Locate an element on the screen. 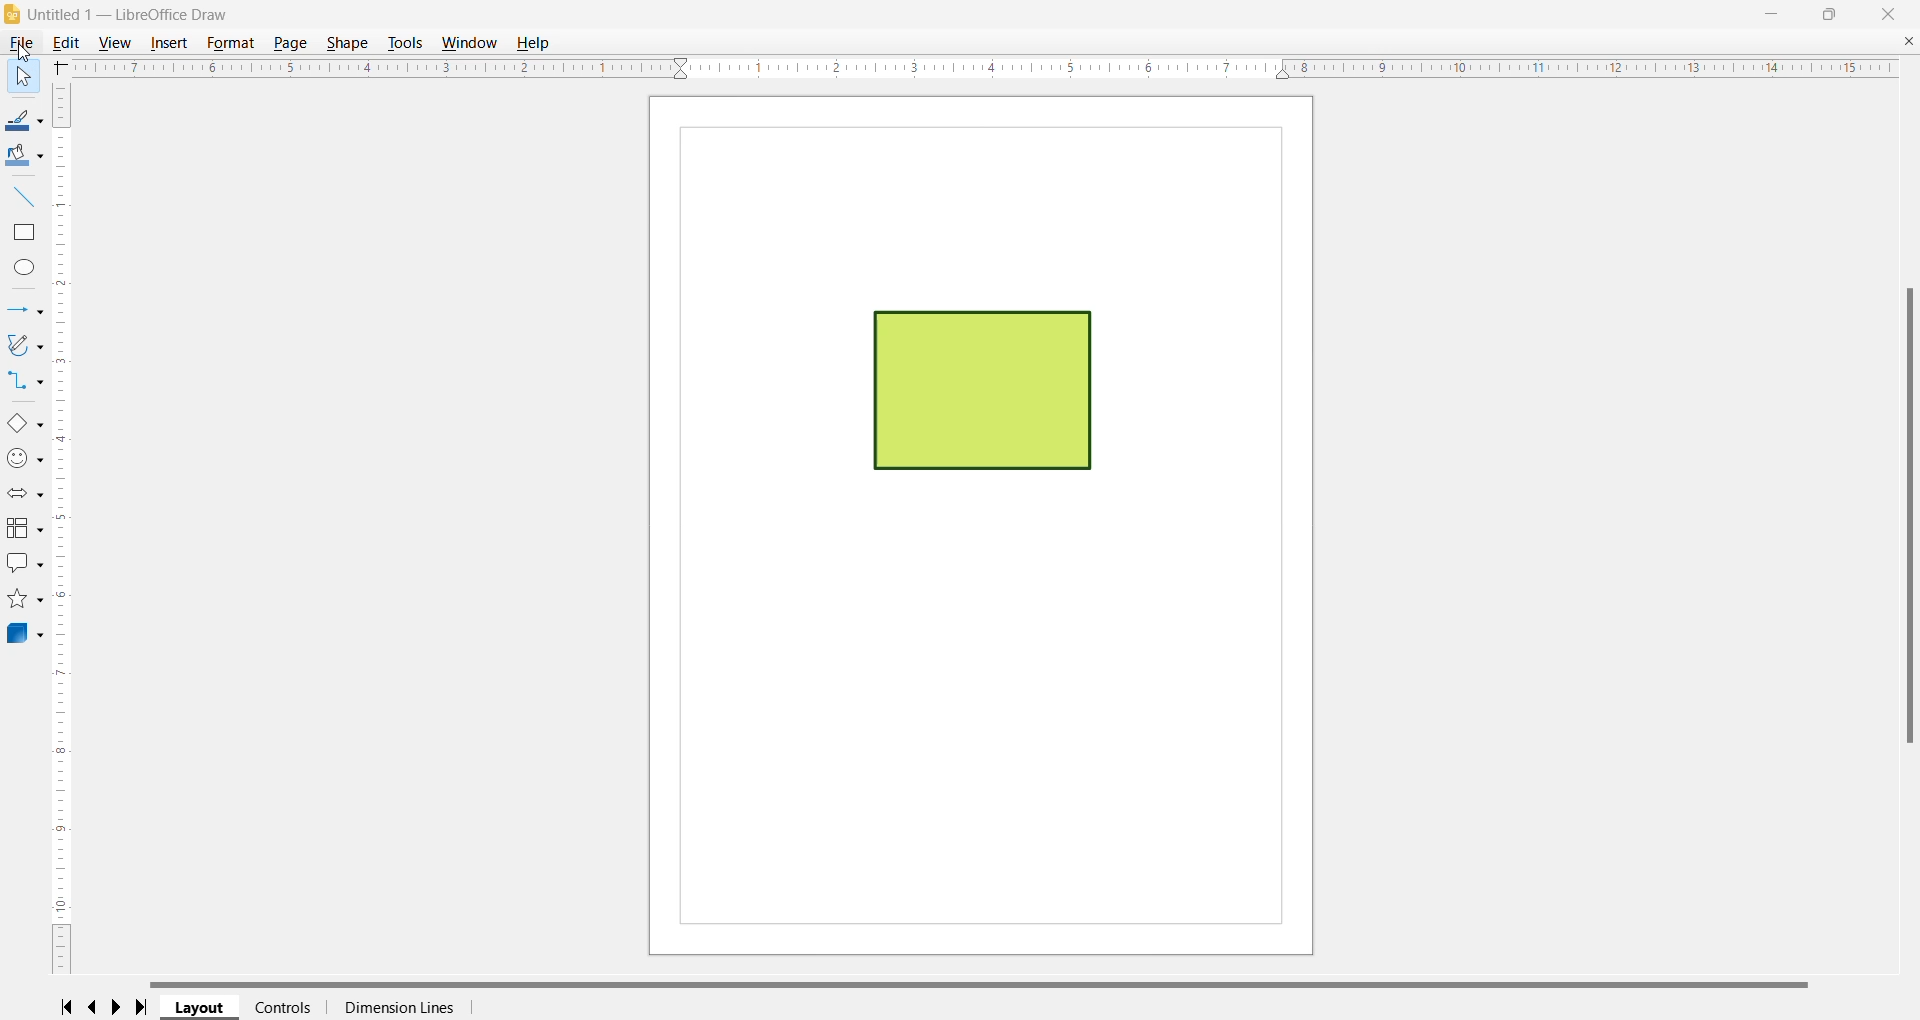  Scroll to next page is located at coordinates (121, 1007).